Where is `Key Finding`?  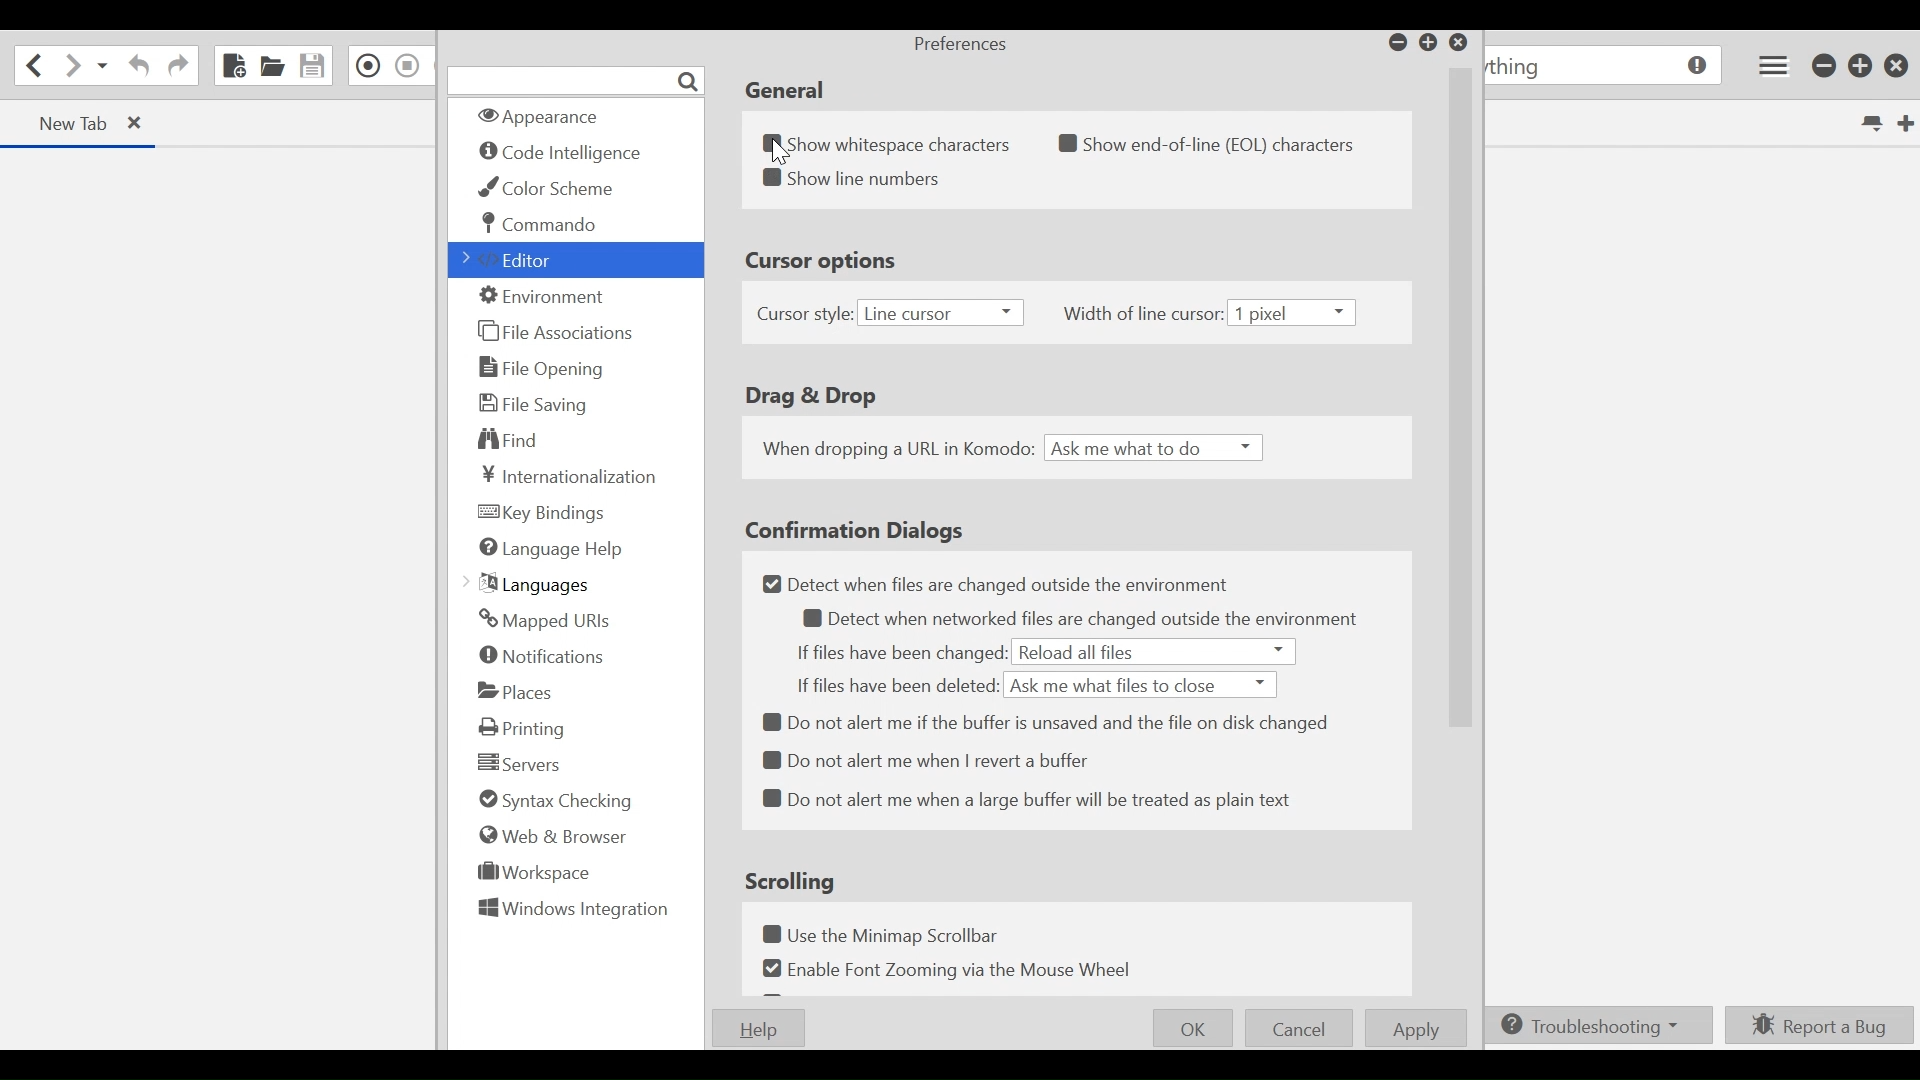
Key Finding is located at coordinates (547, 513).